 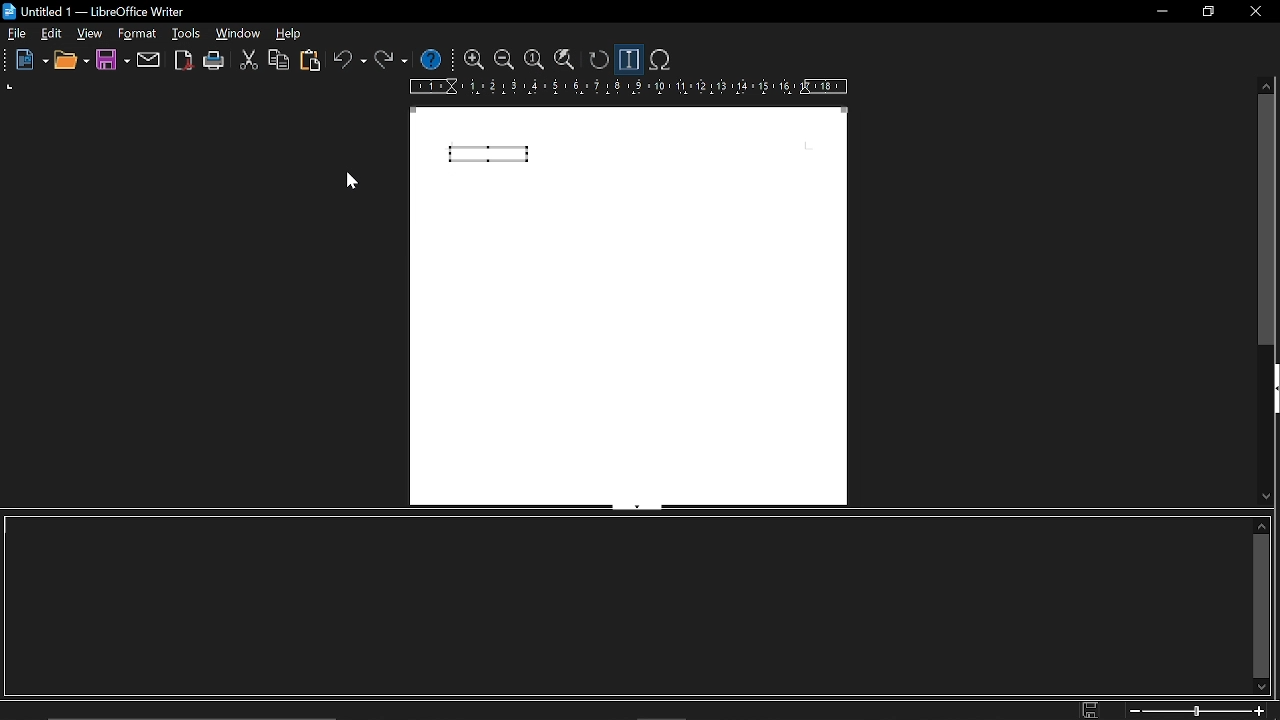 I want to click on new, so click(x=31, y=60).